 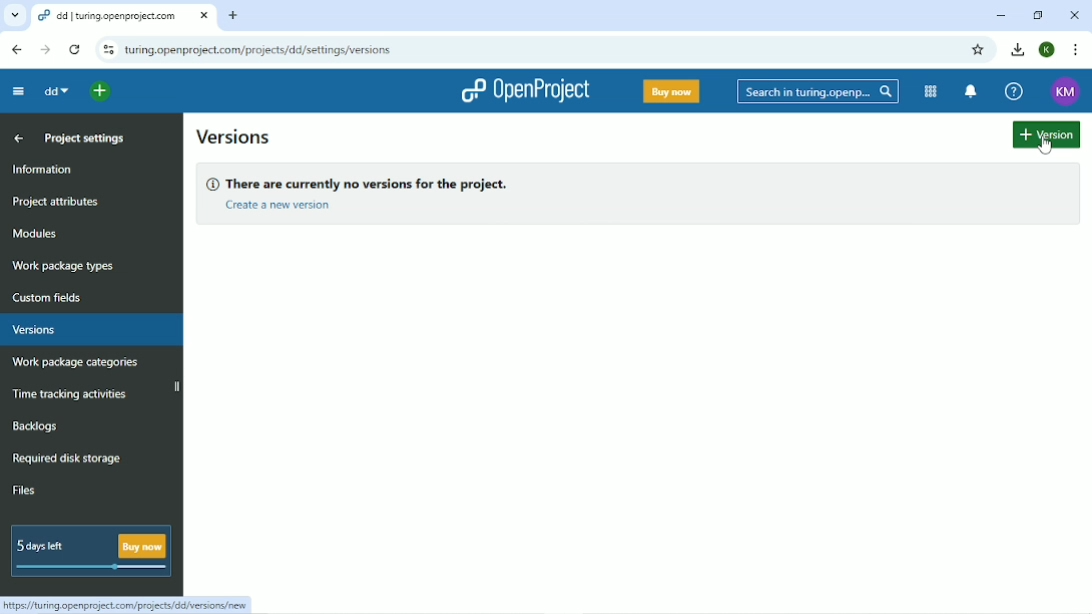 What do you see at coordinates (70, 393) in the screenshot?
I see `Time tracking activities` at bounding box center [70, 393].